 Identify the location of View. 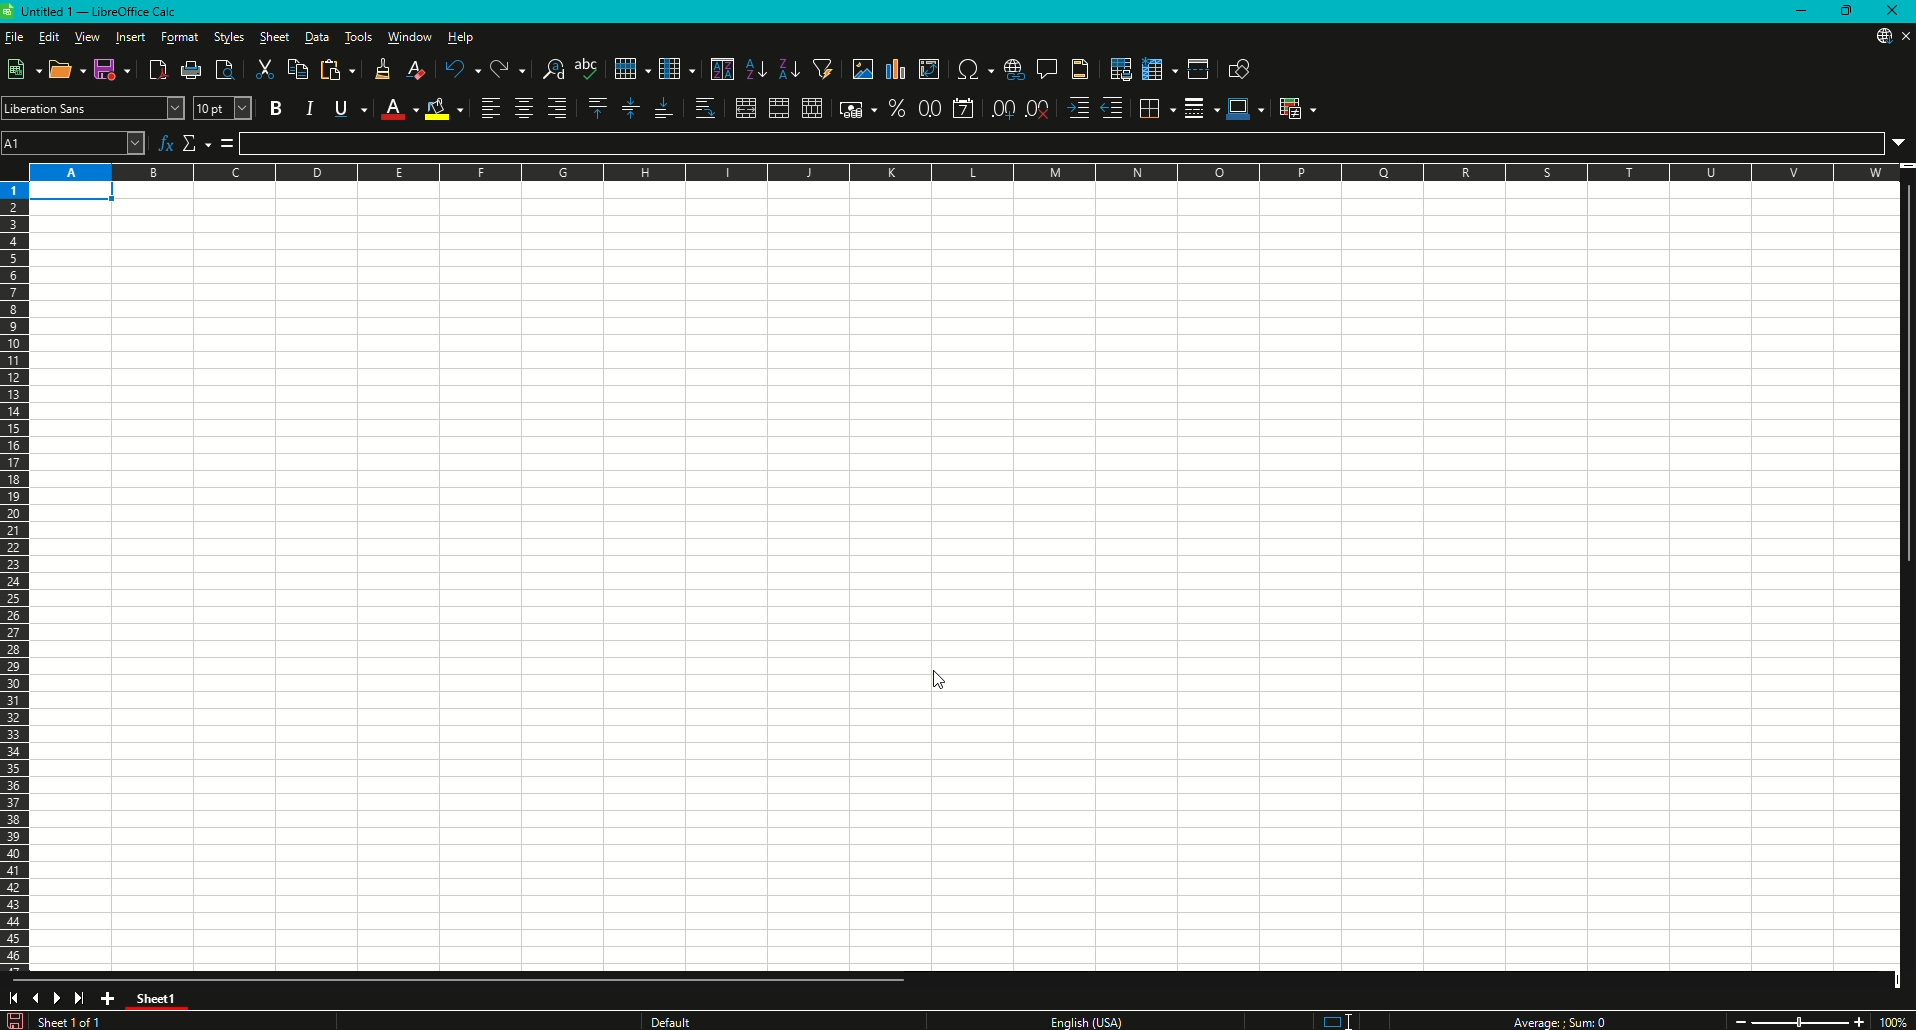
(88, 36).